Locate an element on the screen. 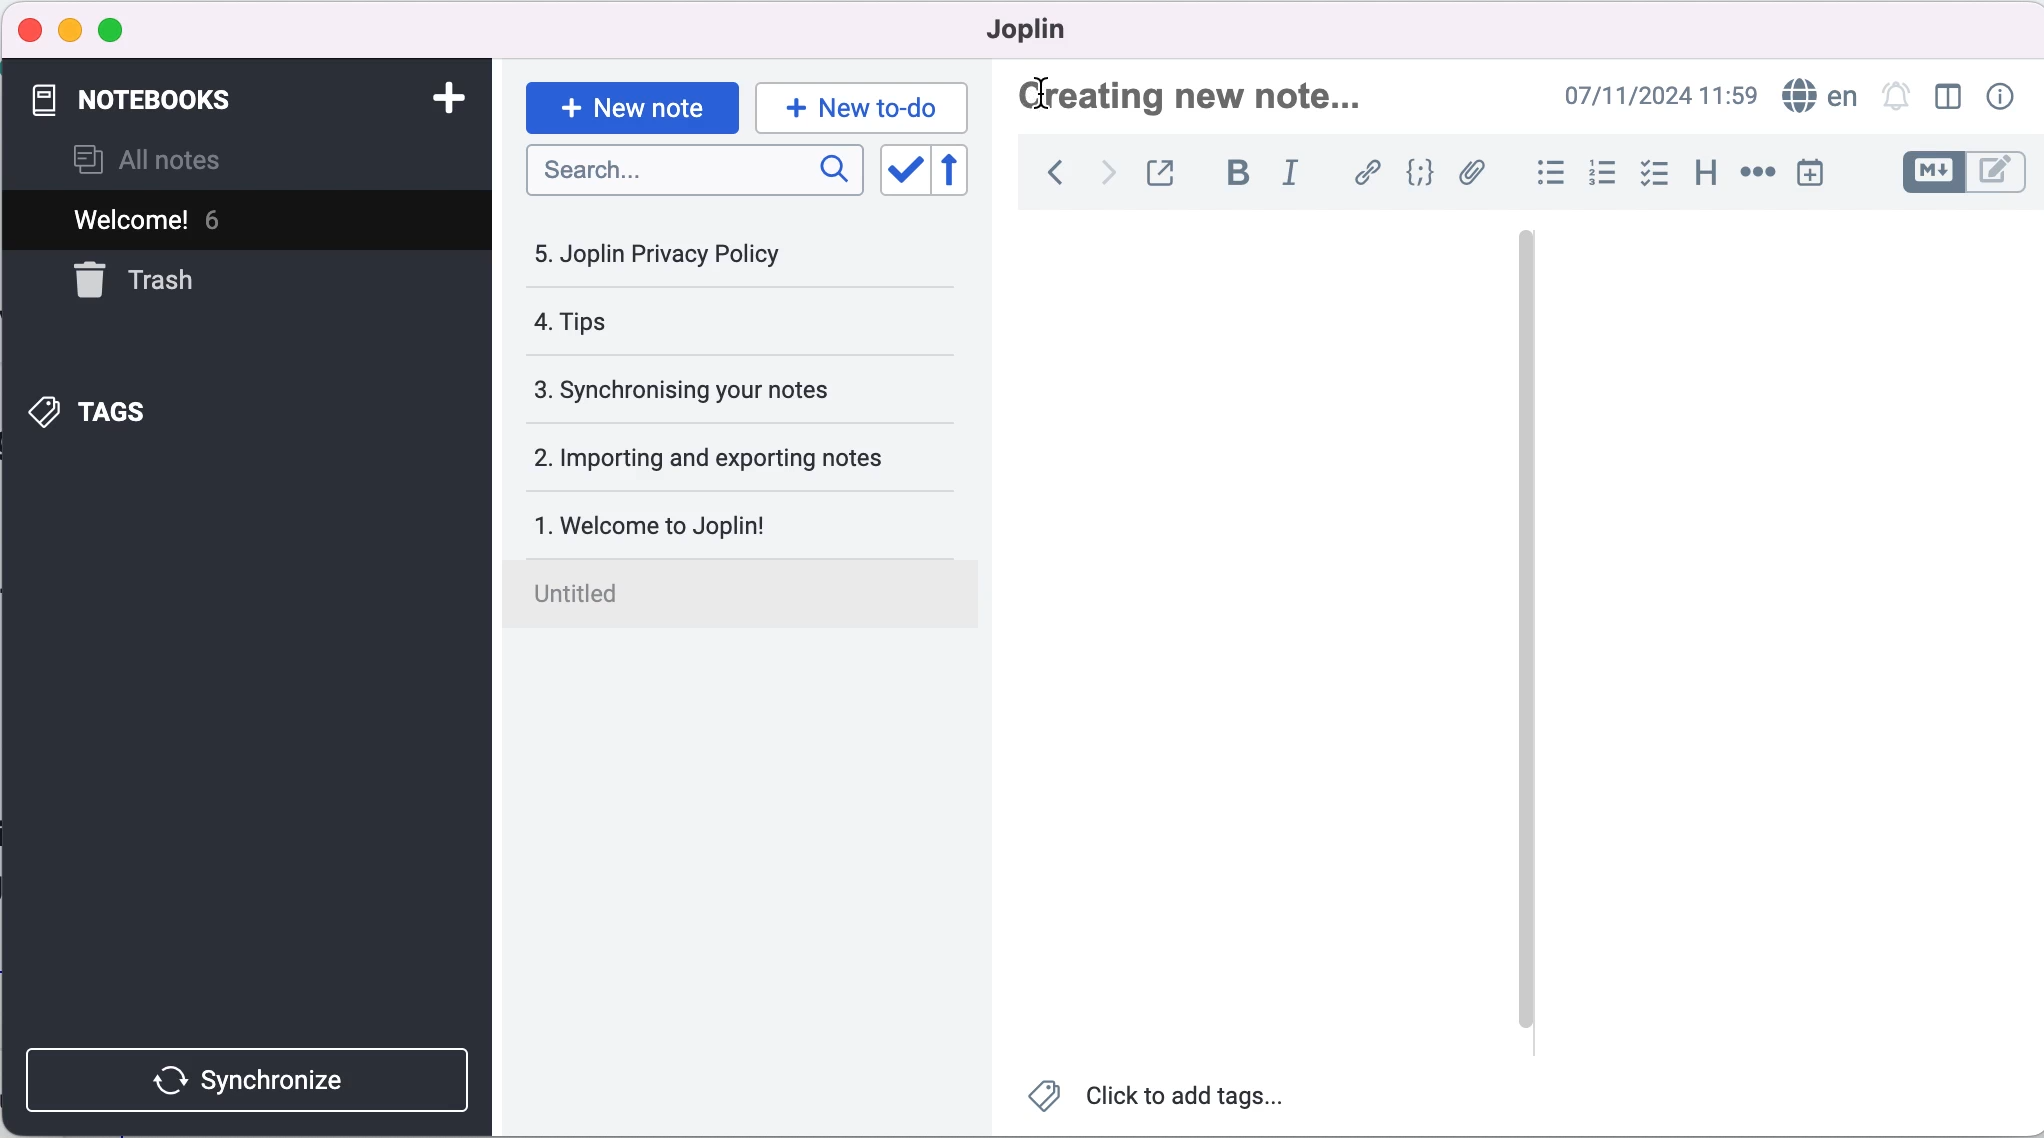 This screenshot has width=2044, height=1138. add file is located at coordinates (1474, 174).